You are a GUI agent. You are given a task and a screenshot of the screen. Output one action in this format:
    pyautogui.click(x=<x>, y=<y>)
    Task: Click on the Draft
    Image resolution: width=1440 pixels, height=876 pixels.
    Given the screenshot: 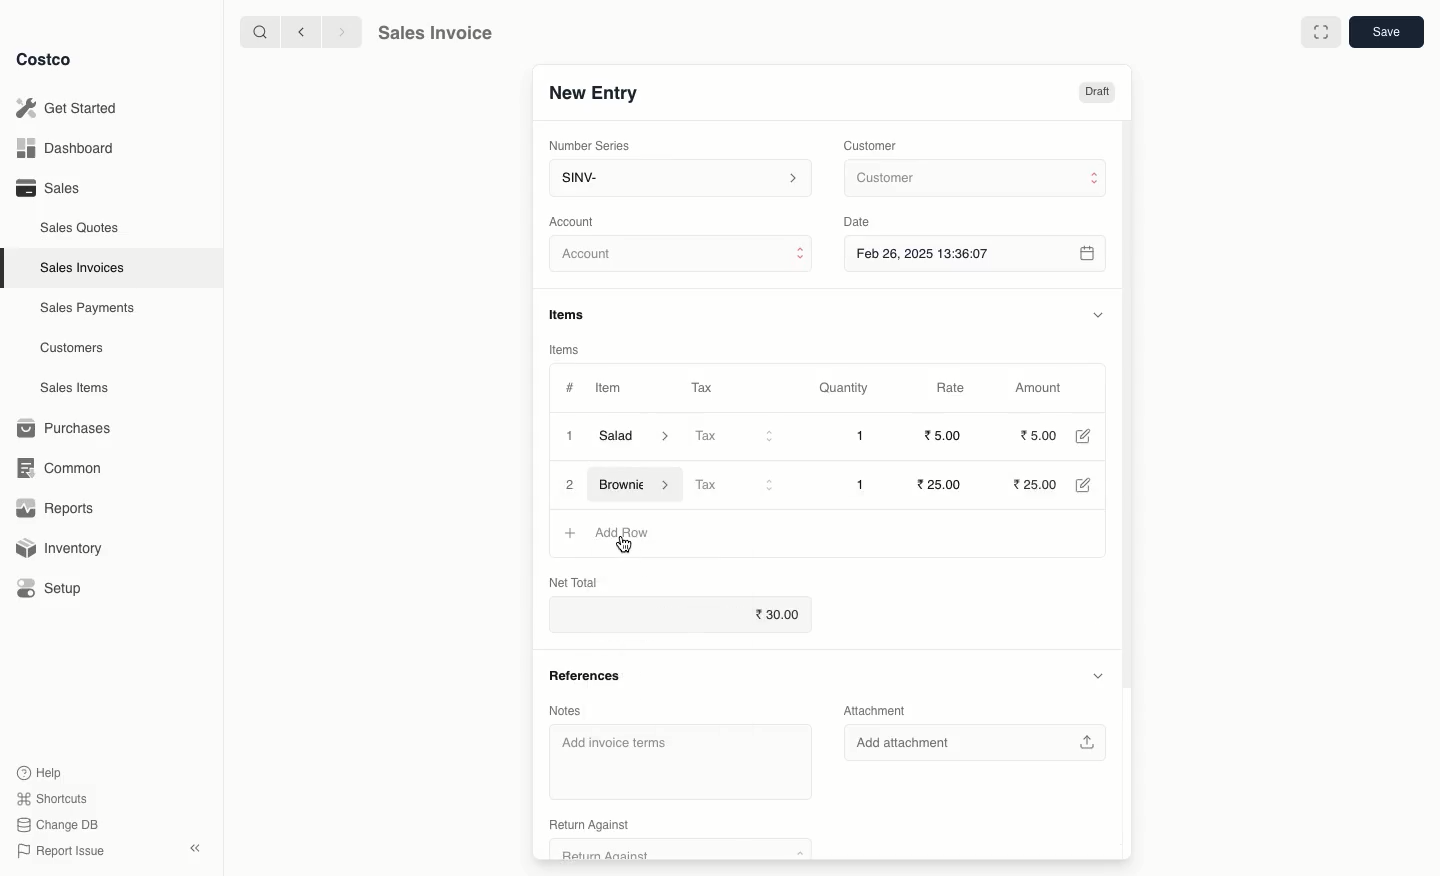 What is the action you would take?
    pyautogui.click(x=1097, y=93)
    